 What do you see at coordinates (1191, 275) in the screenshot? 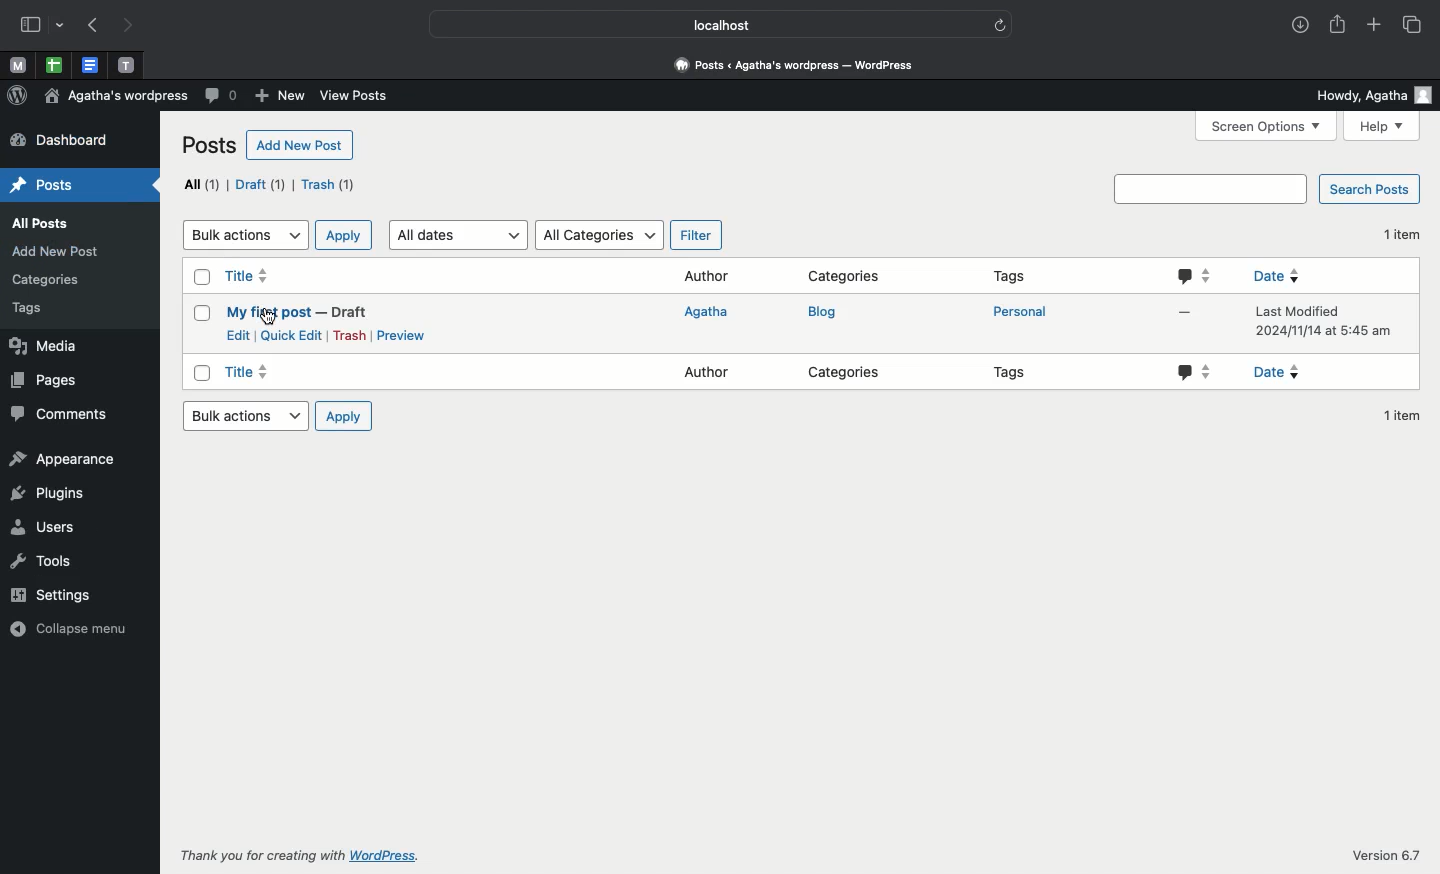
I see `Comments` at bounding box center [1191, 275].